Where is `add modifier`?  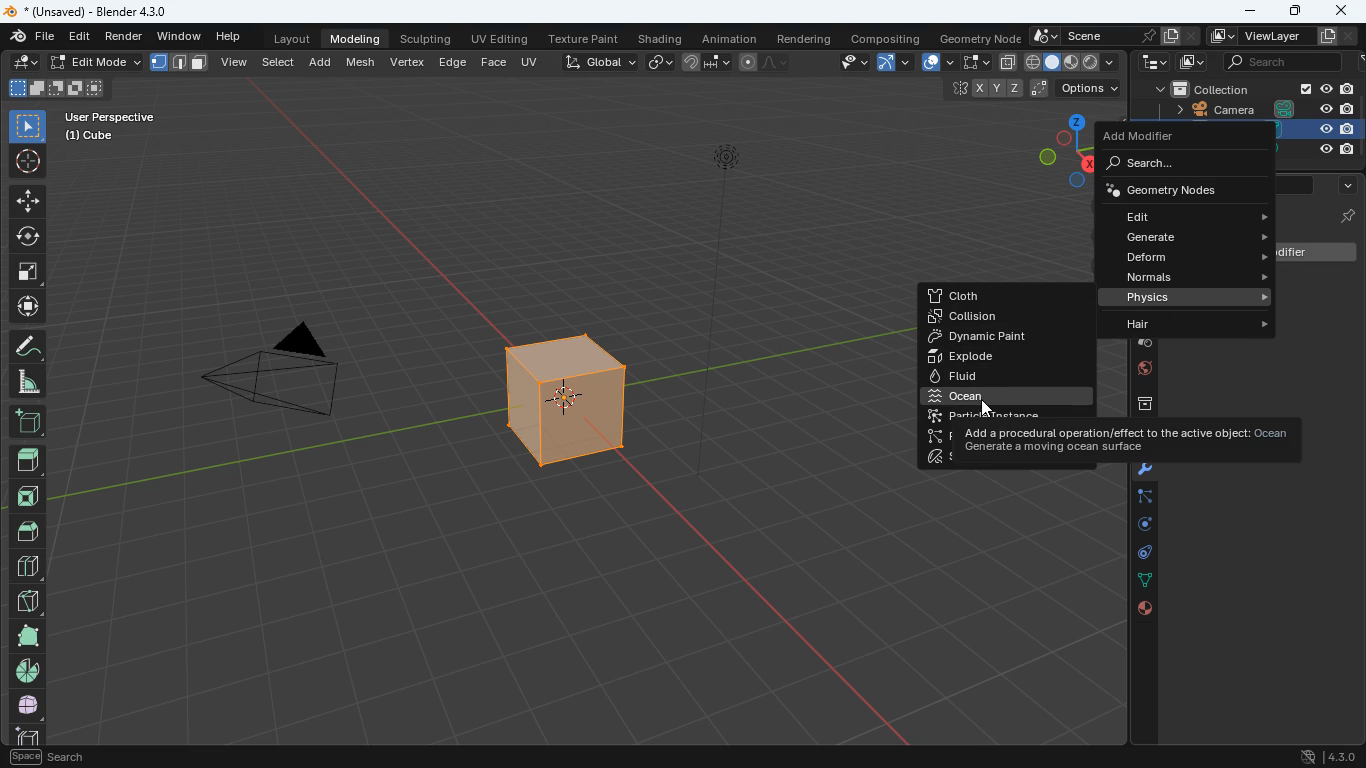
add modifier is located at coordinates (1155, 138).